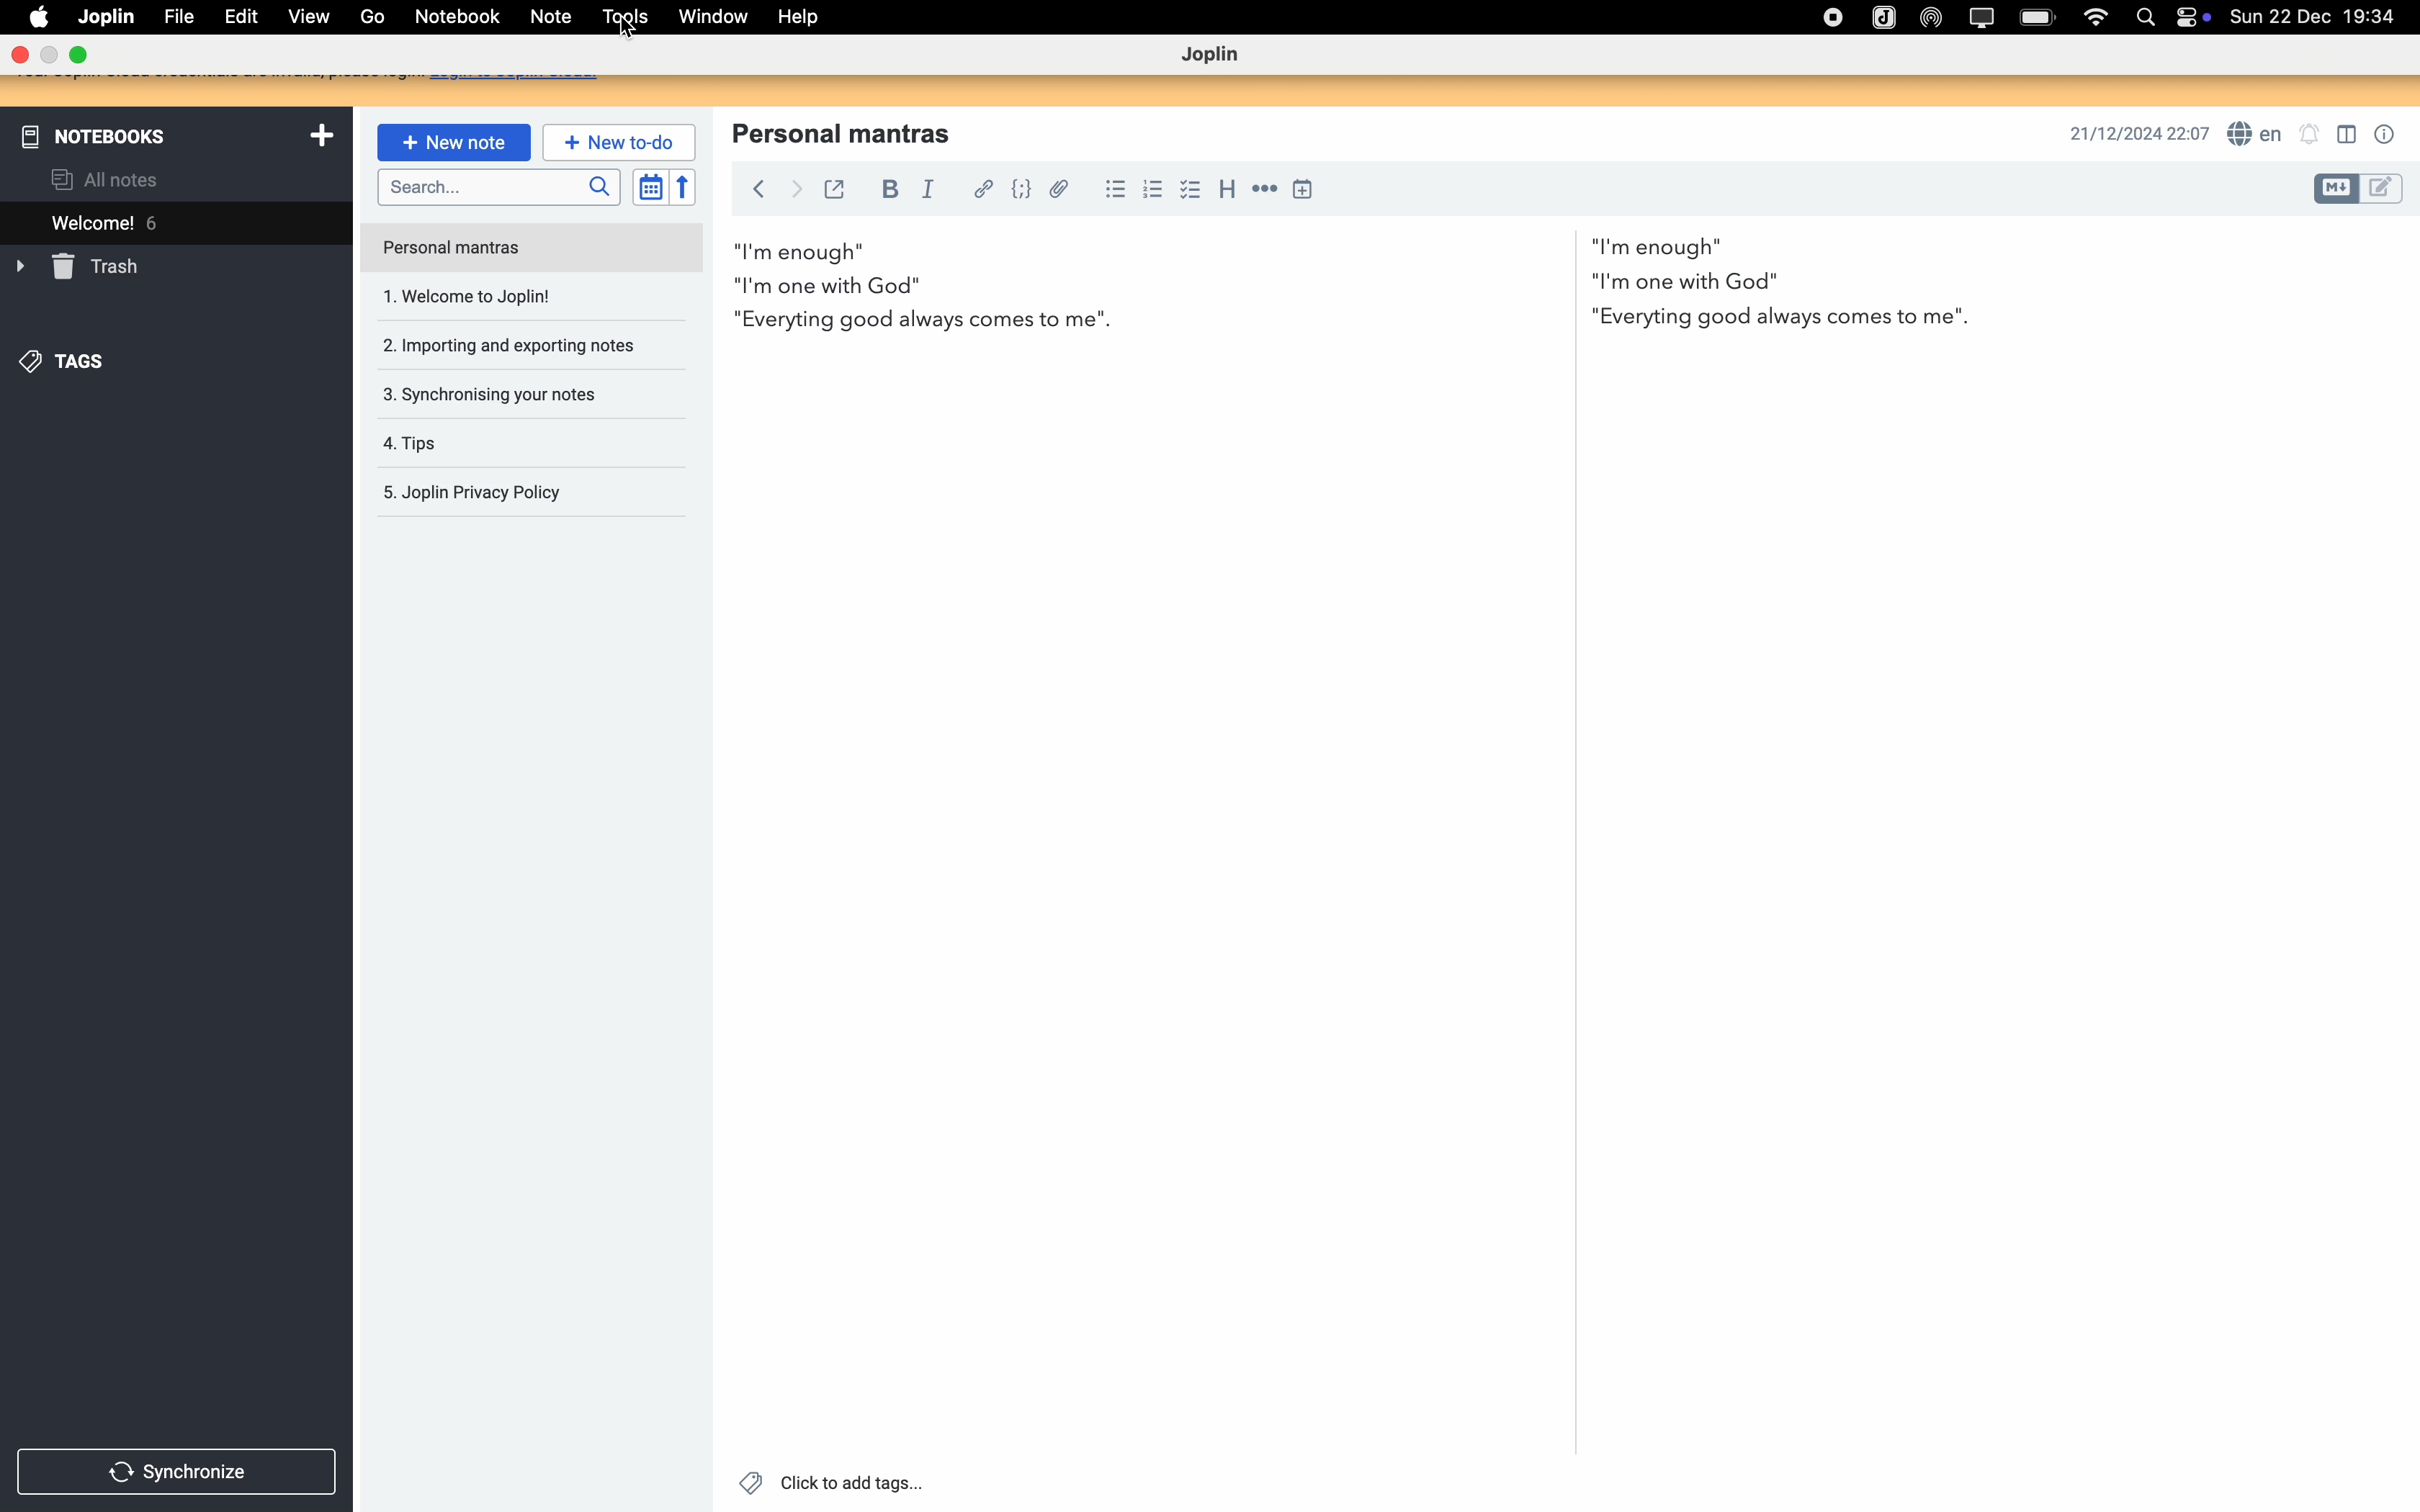 Image resolution: width=2420 pixels, height=1512 pixels. Describe the element at coordinates (647, 187) in the screenshot. I see `toggle sort order field` at that location.